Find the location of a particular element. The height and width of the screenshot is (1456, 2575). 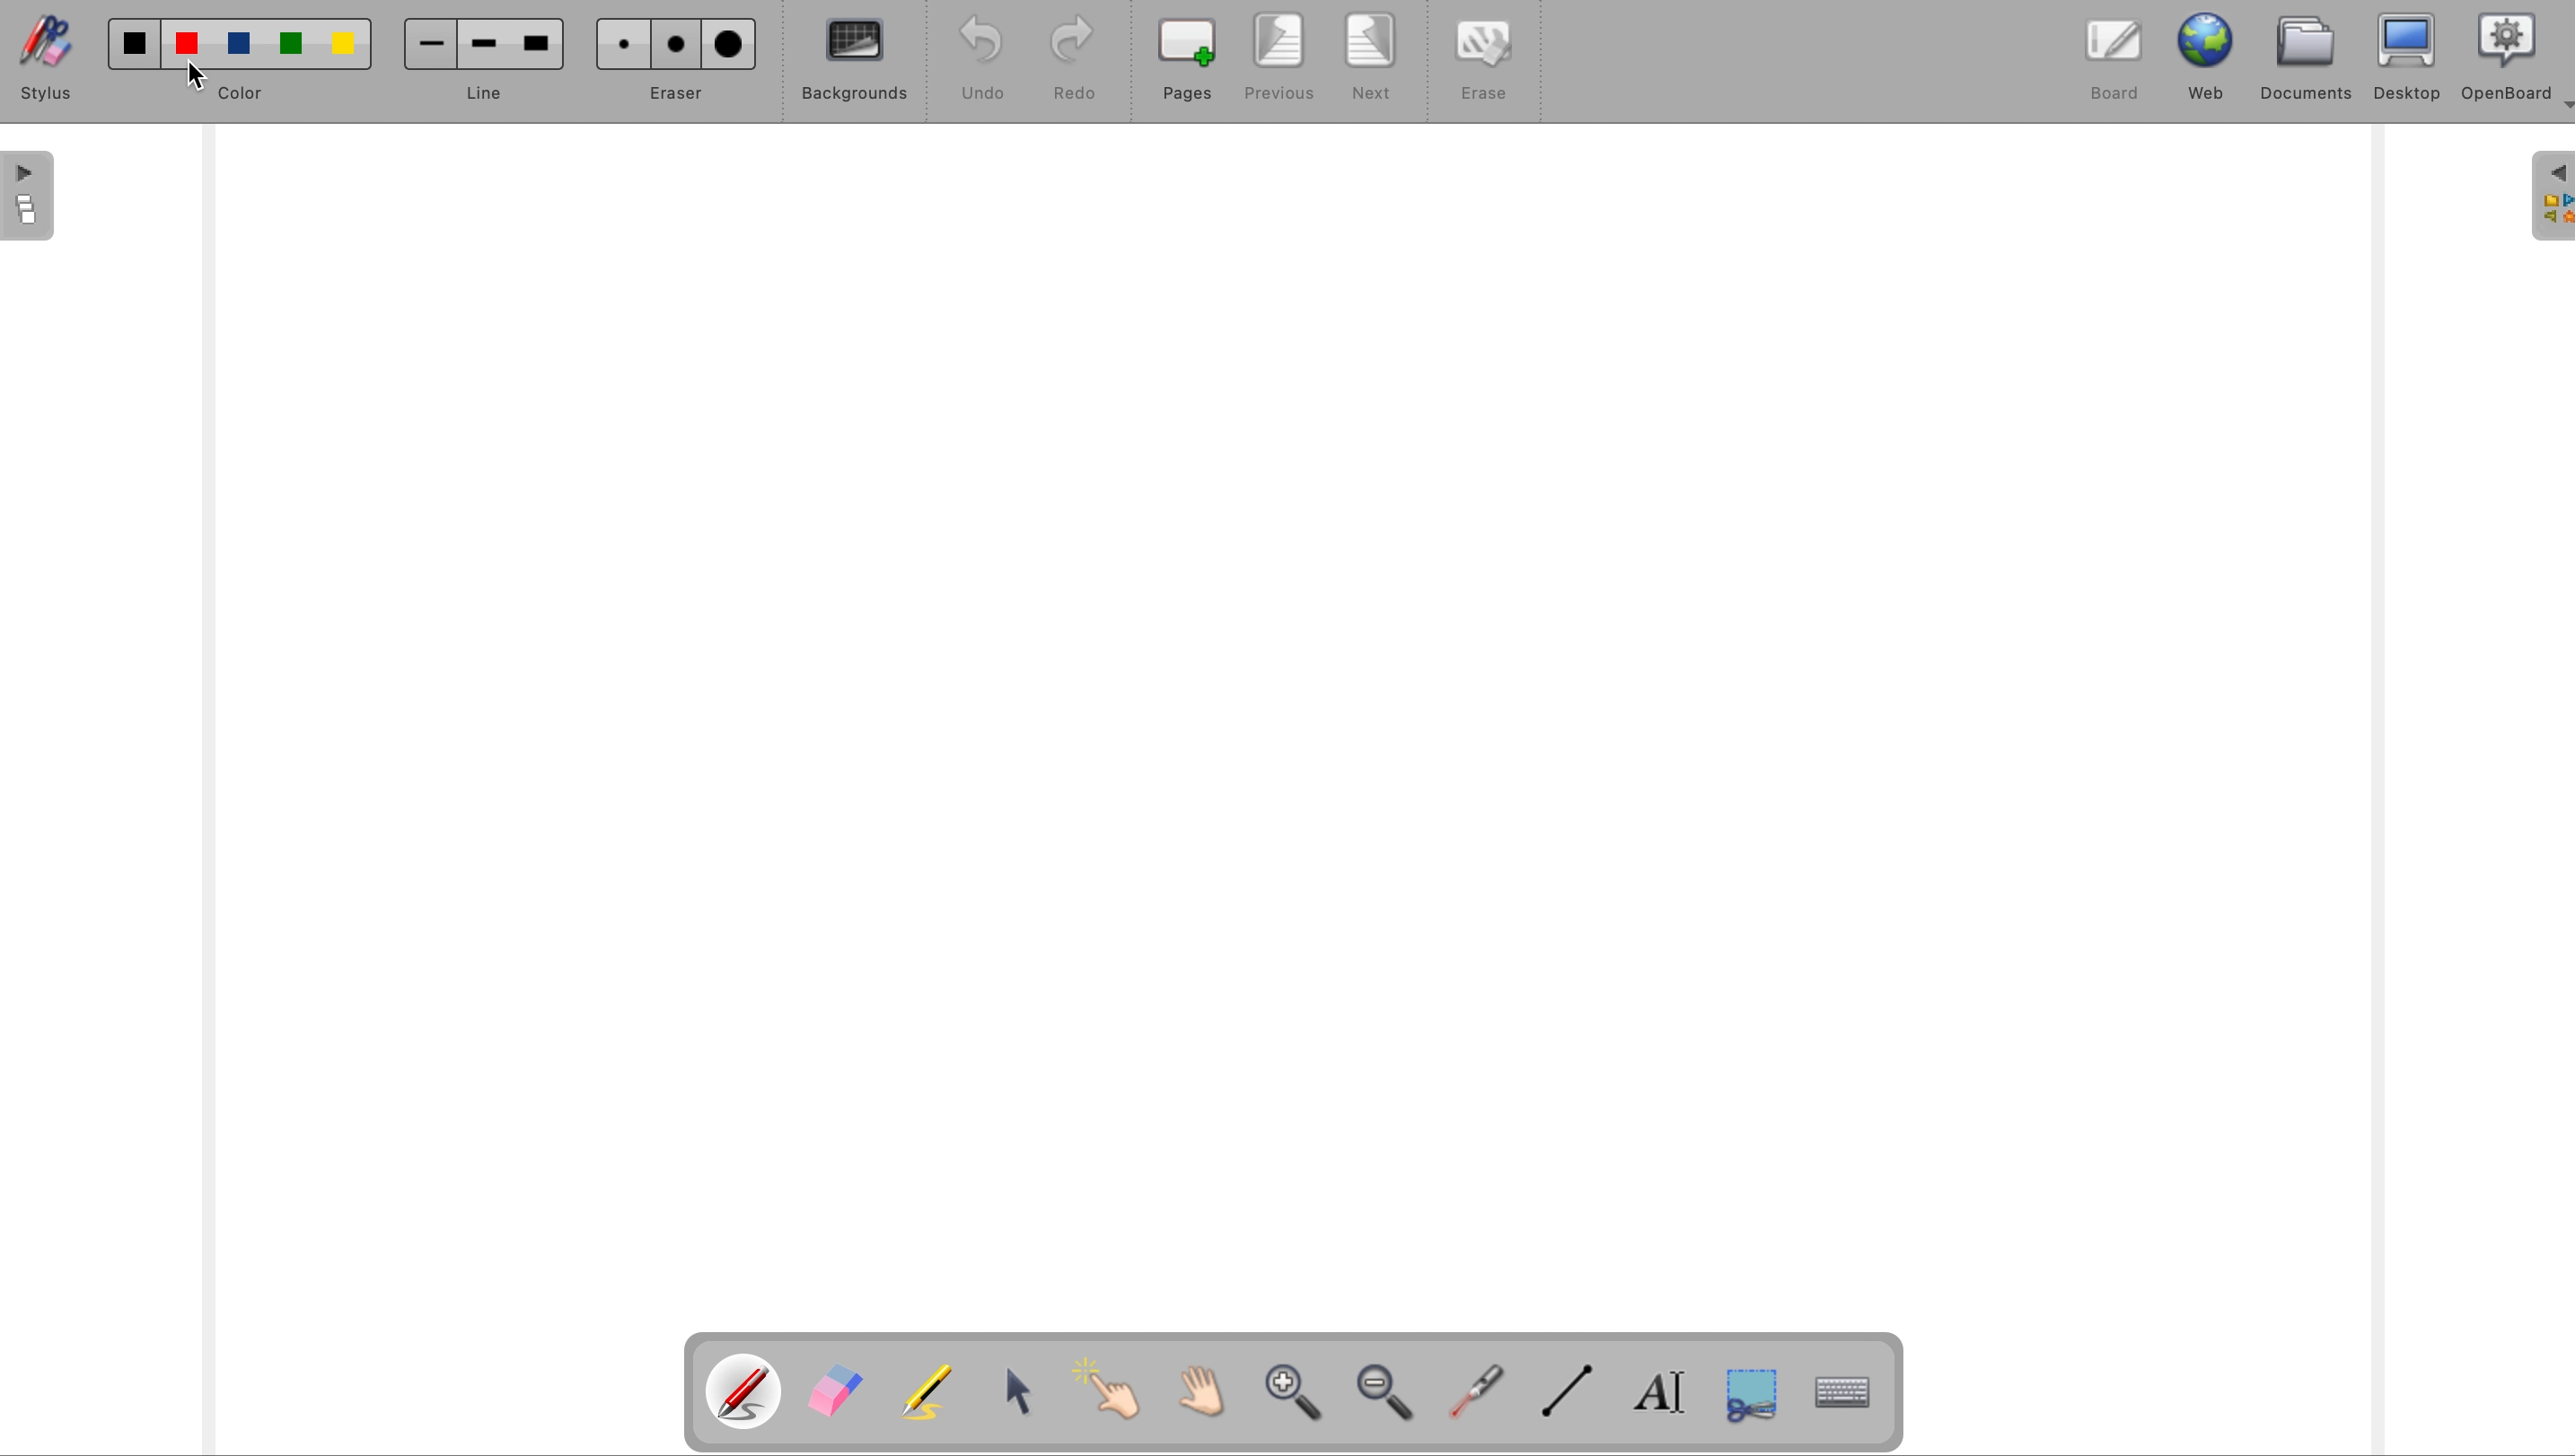

highlight is located at coordinates (931, 1389).